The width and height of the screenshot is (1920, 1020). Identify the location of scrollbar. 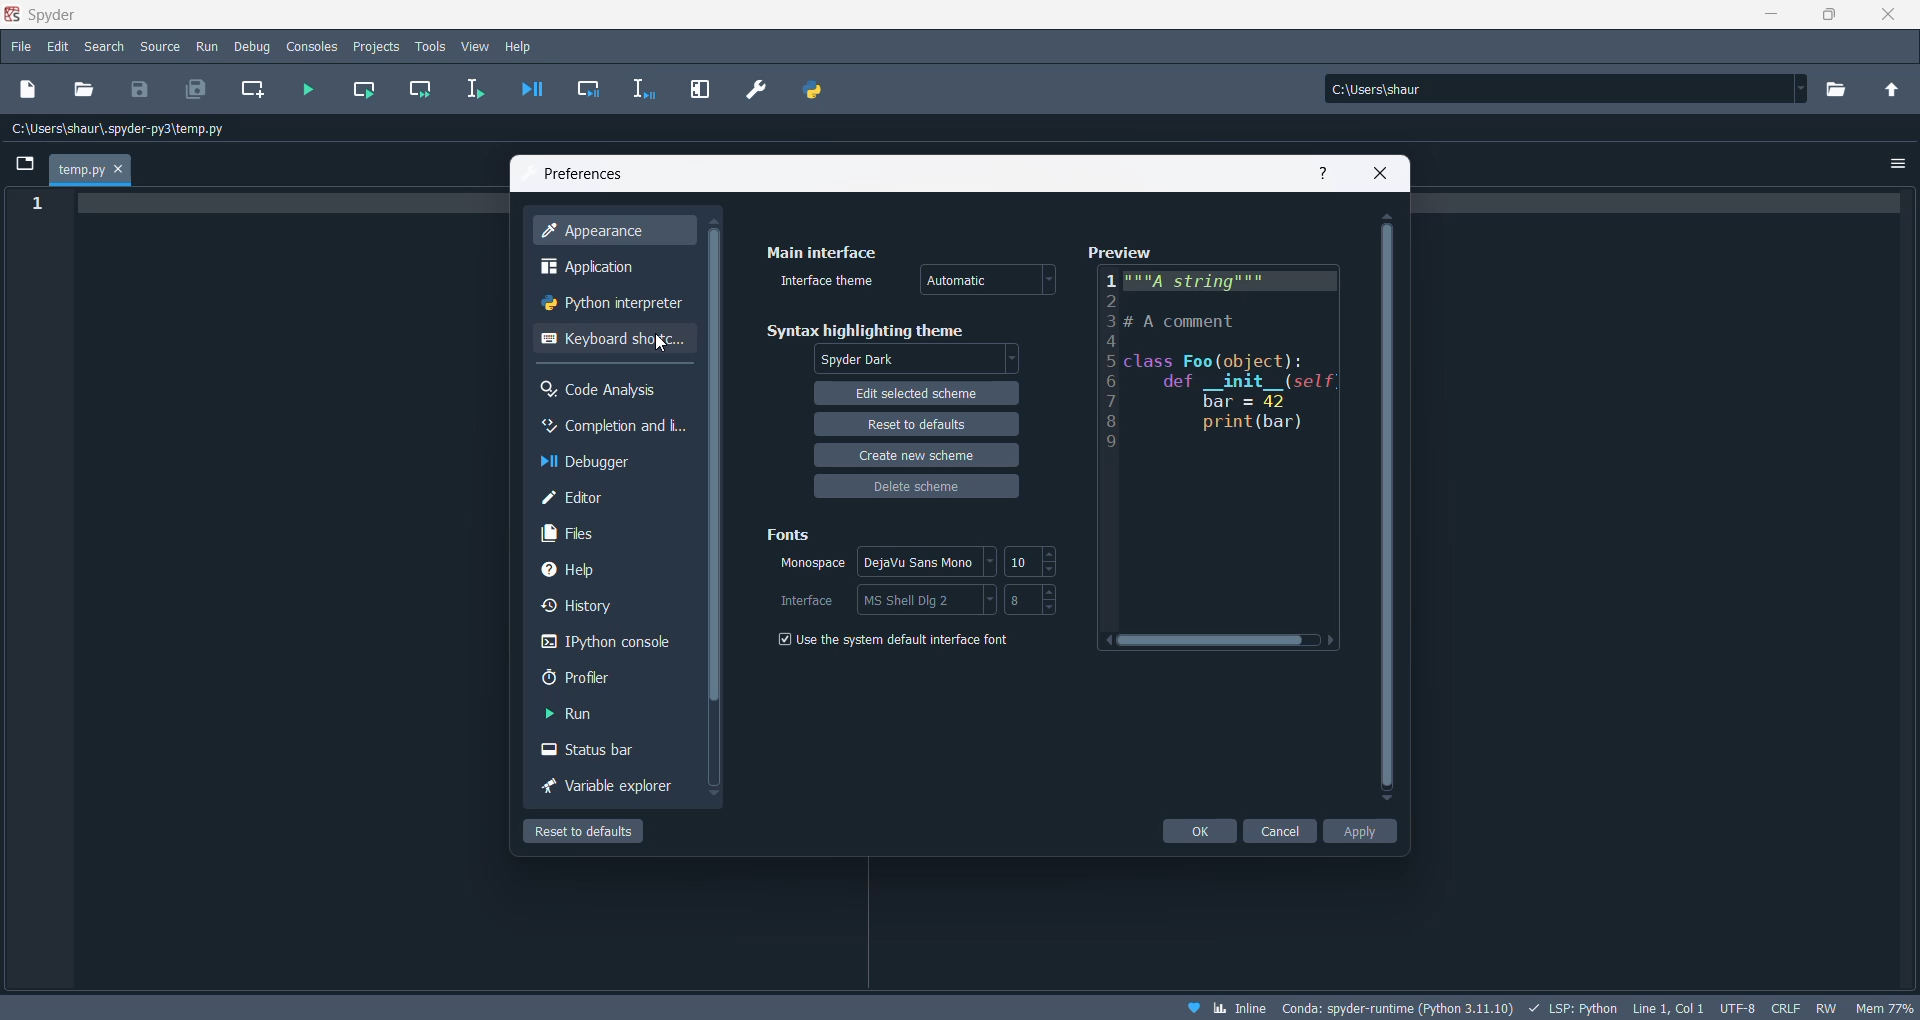
(713, 470).